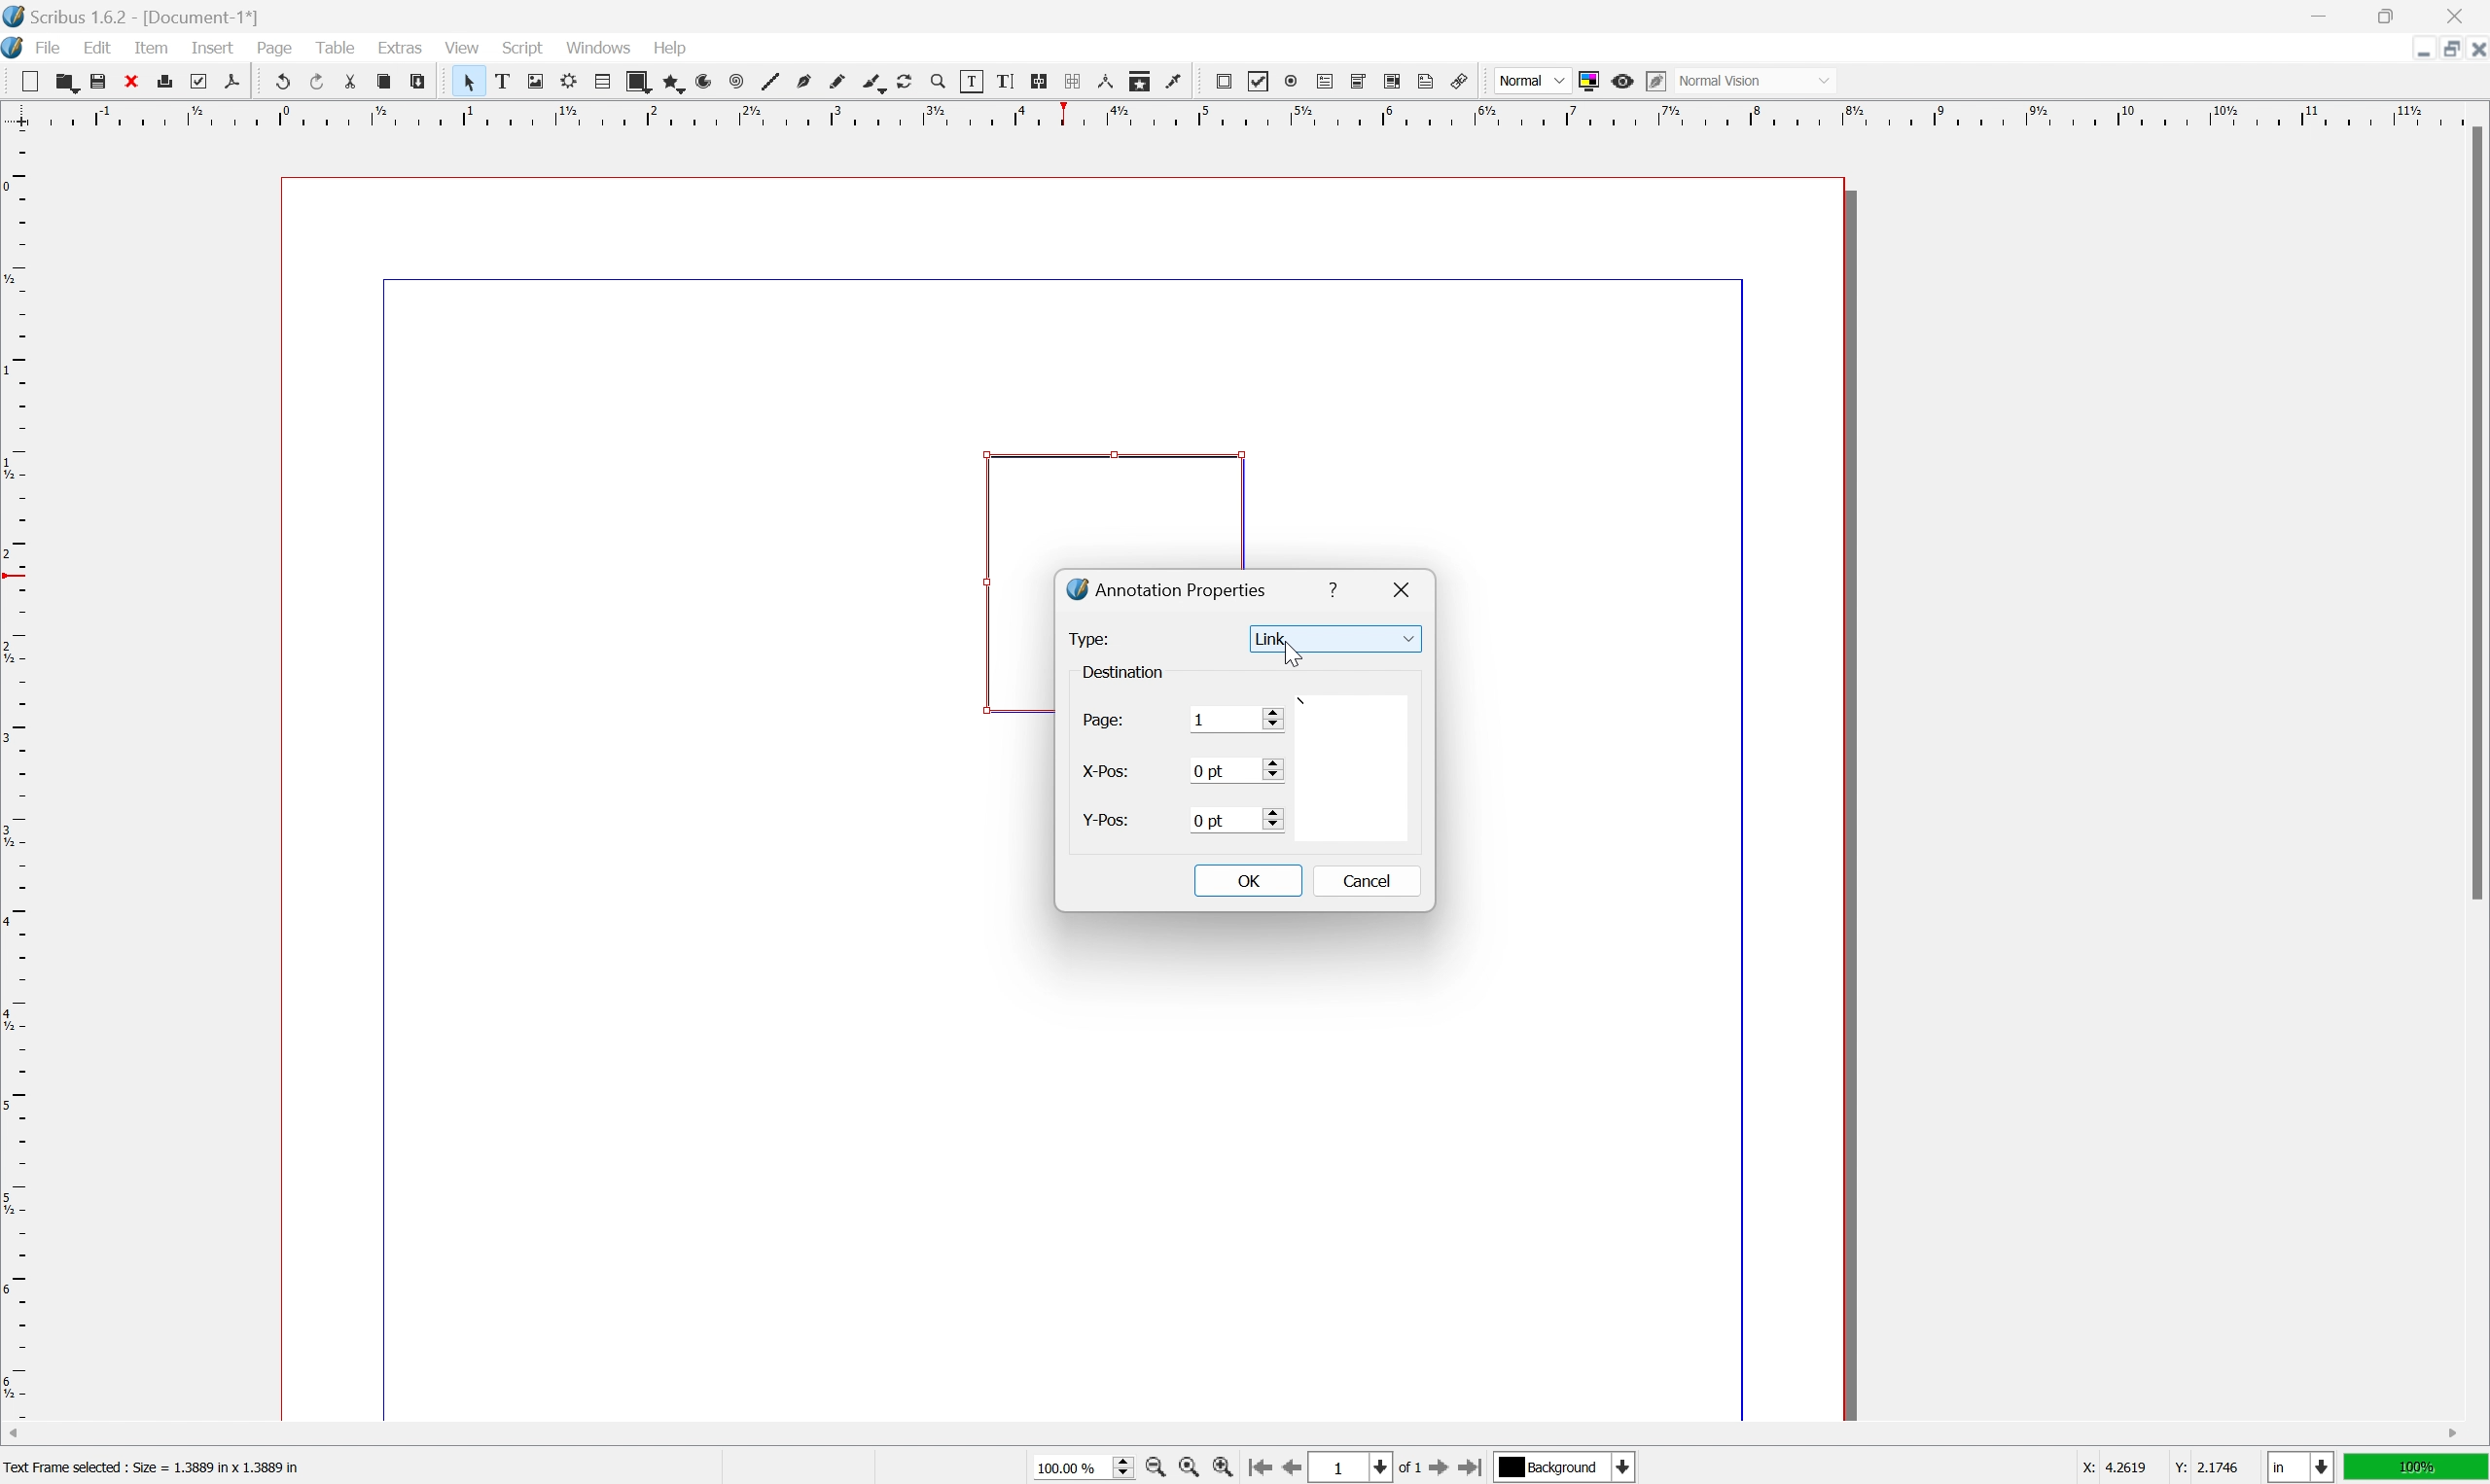 This screenshot has width=2490, height=1484. Describe the element at coordinates (68, 81) in the screenshot. I see `open` at that location.